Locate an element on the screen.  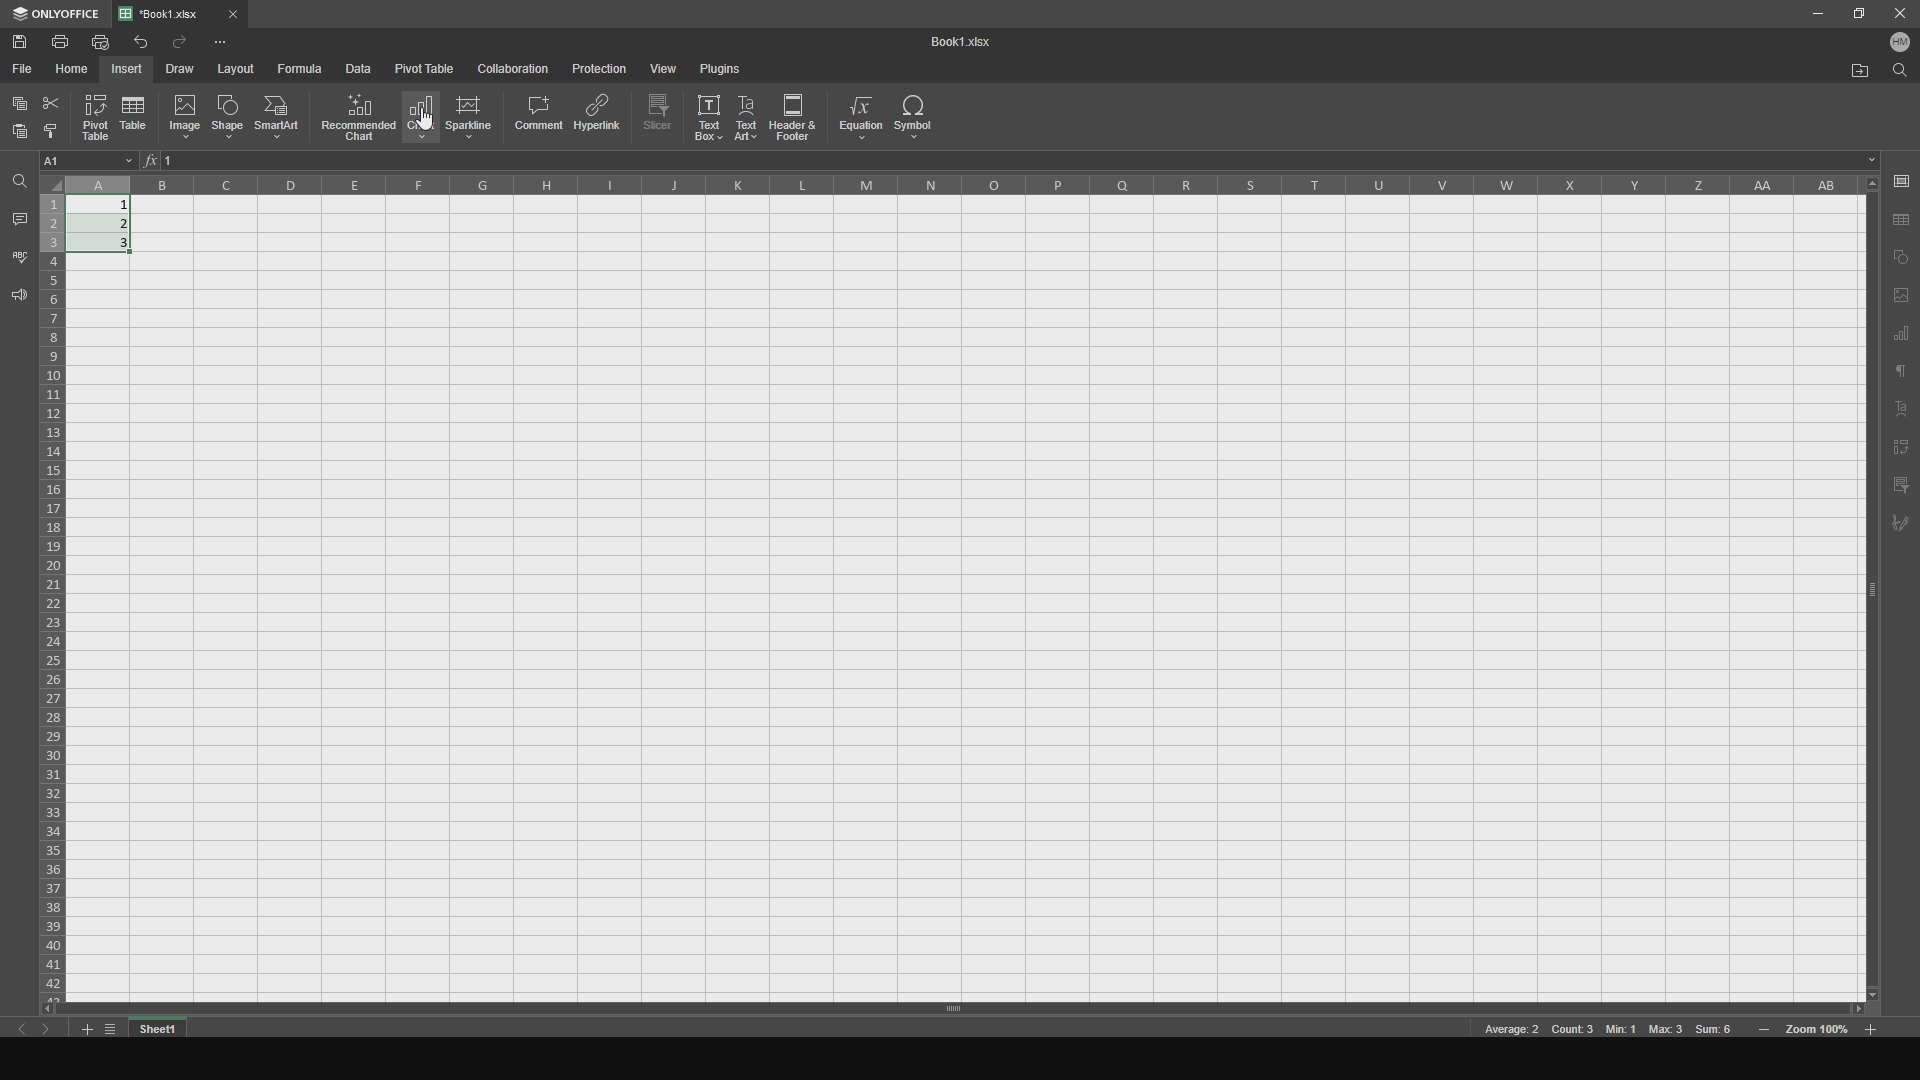
file is located at coordinates (24, 69).